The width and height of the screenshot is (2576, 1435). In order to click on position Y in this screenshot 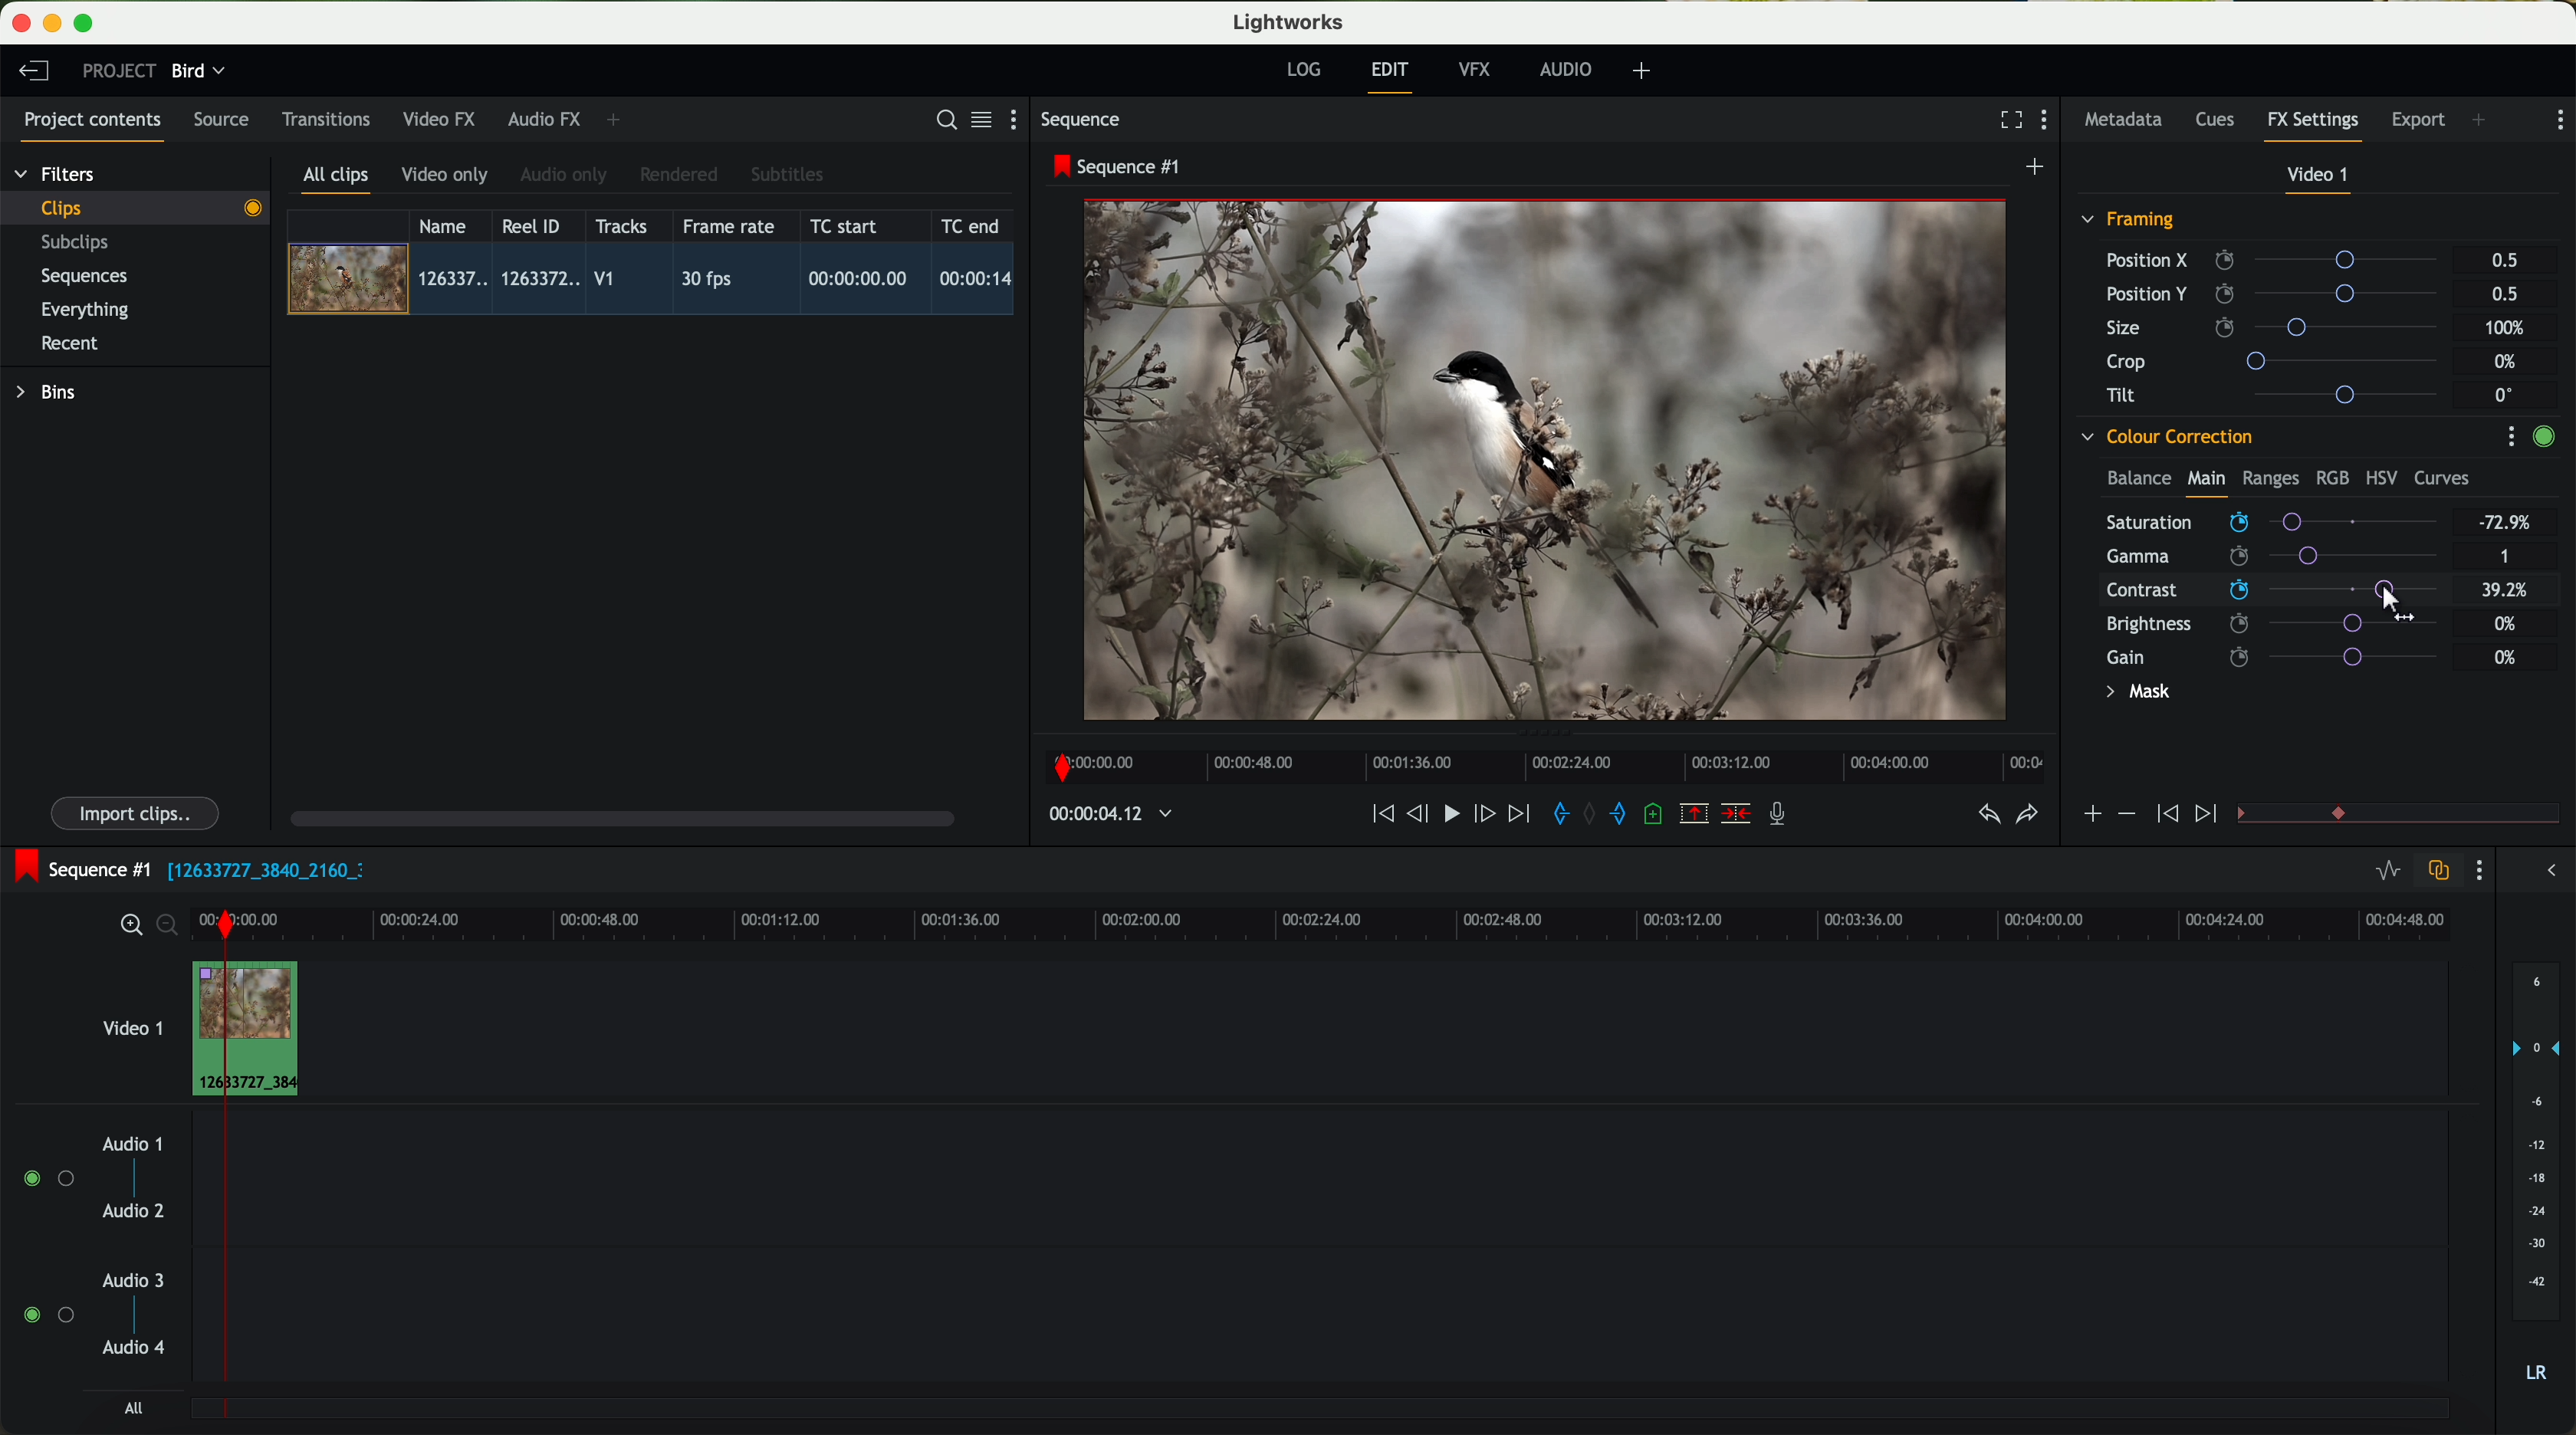, I will do `click(2280, 293)`.